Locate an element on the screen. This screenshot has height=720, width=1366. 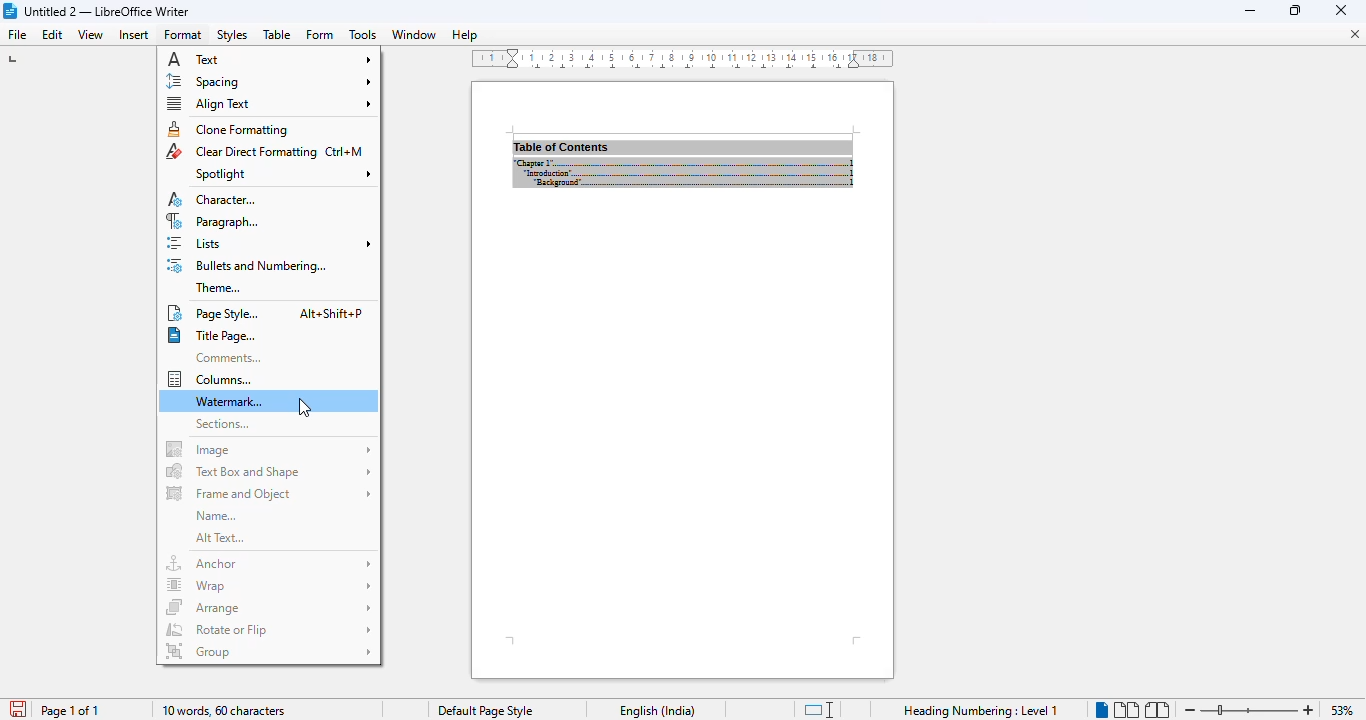
bullets and numbering is located at coordinates (248, 266).